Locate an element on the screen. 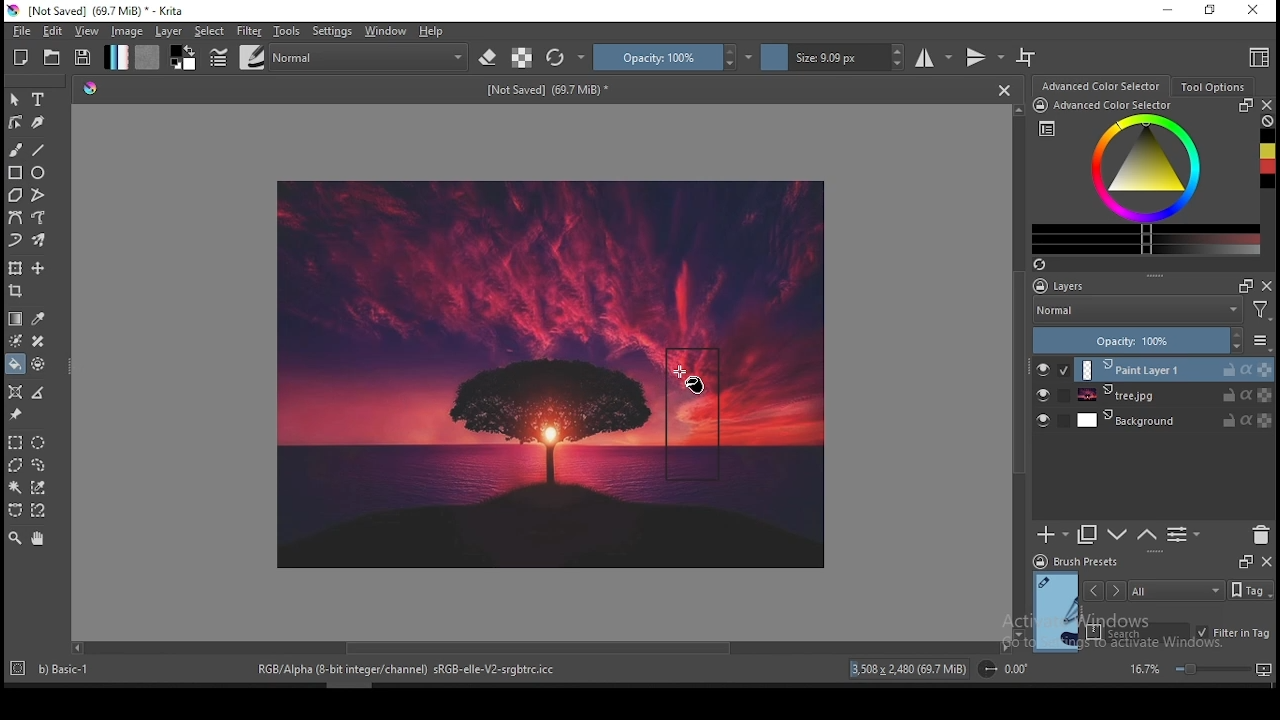 The image size is (1280, 720). tags is located at coordinates (1177, 590).